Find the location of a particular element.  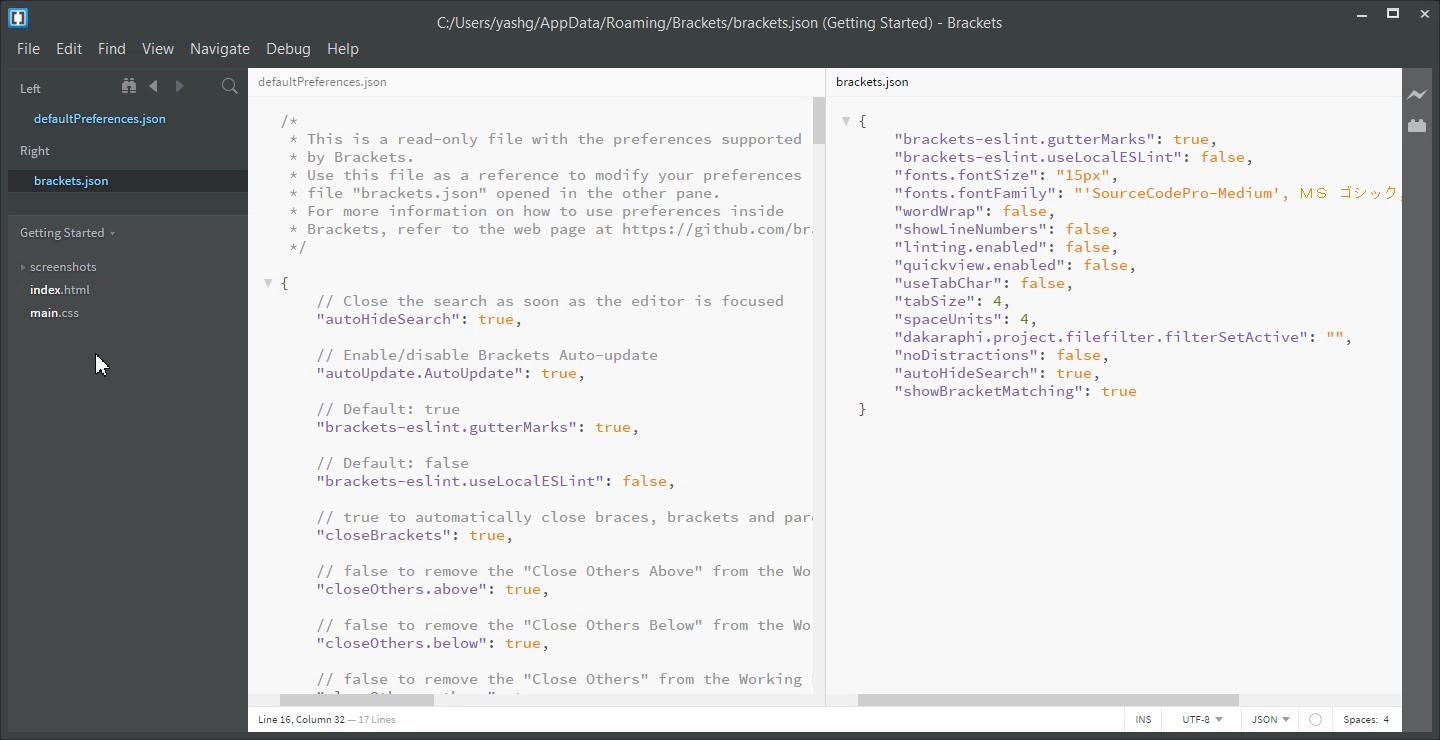

Navigate Backward is located at coordinates (154, 86).